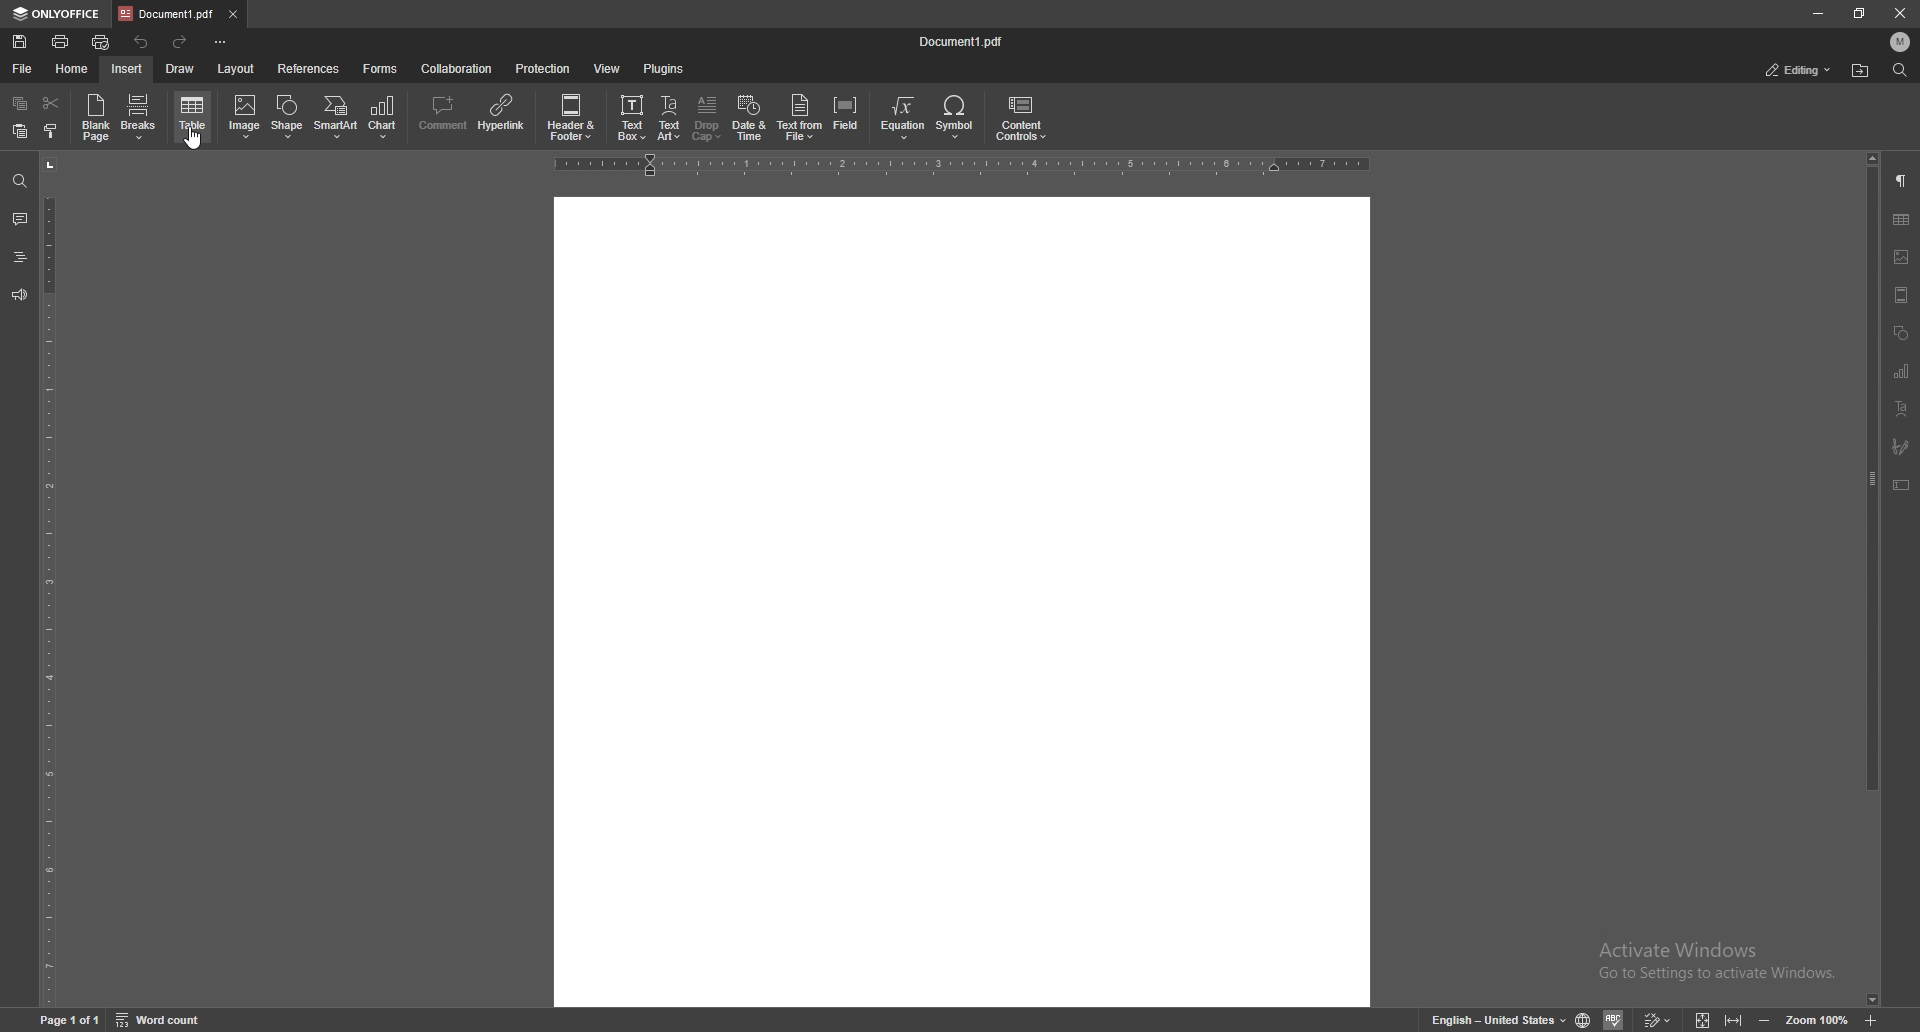 The image size is (1920, 1032). What do you see at coordinates (127, 69) in the screenshot?
I see `insert` at bounding box center [127, 69].